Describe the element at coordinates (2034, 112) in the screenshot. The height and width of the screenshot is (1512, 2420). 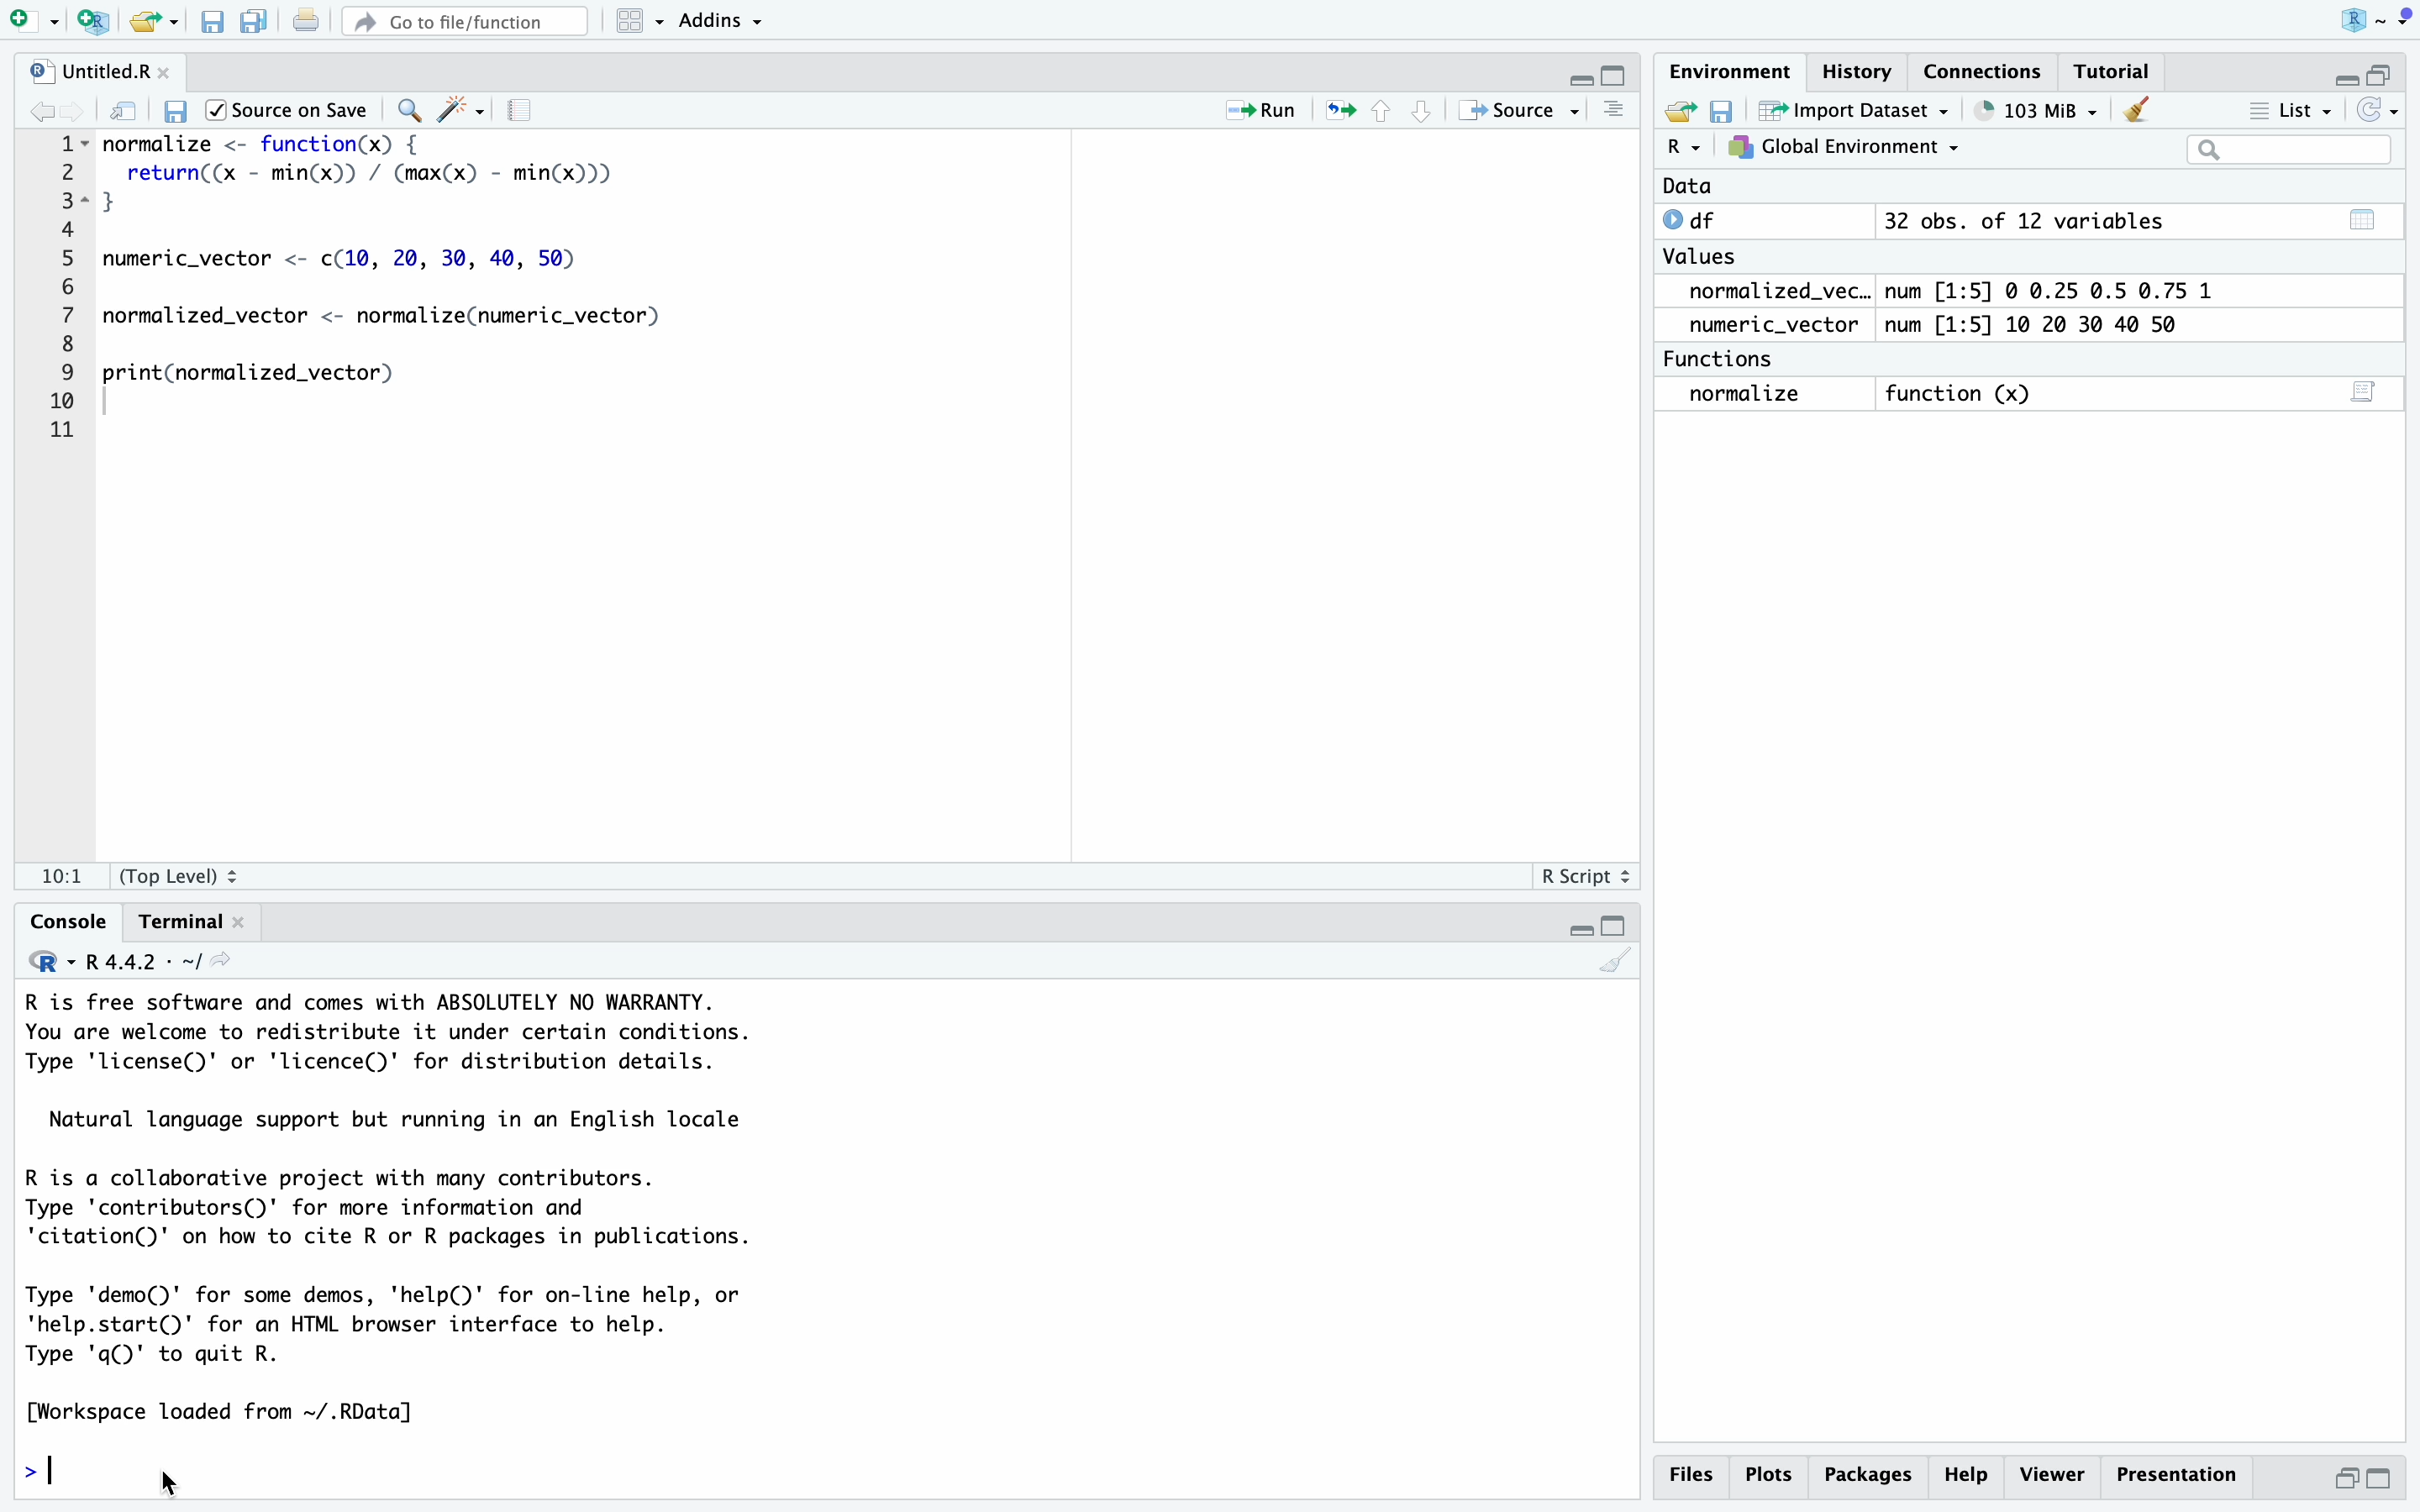
I see `103kib used by R session (Source: Windows System)` at that location.